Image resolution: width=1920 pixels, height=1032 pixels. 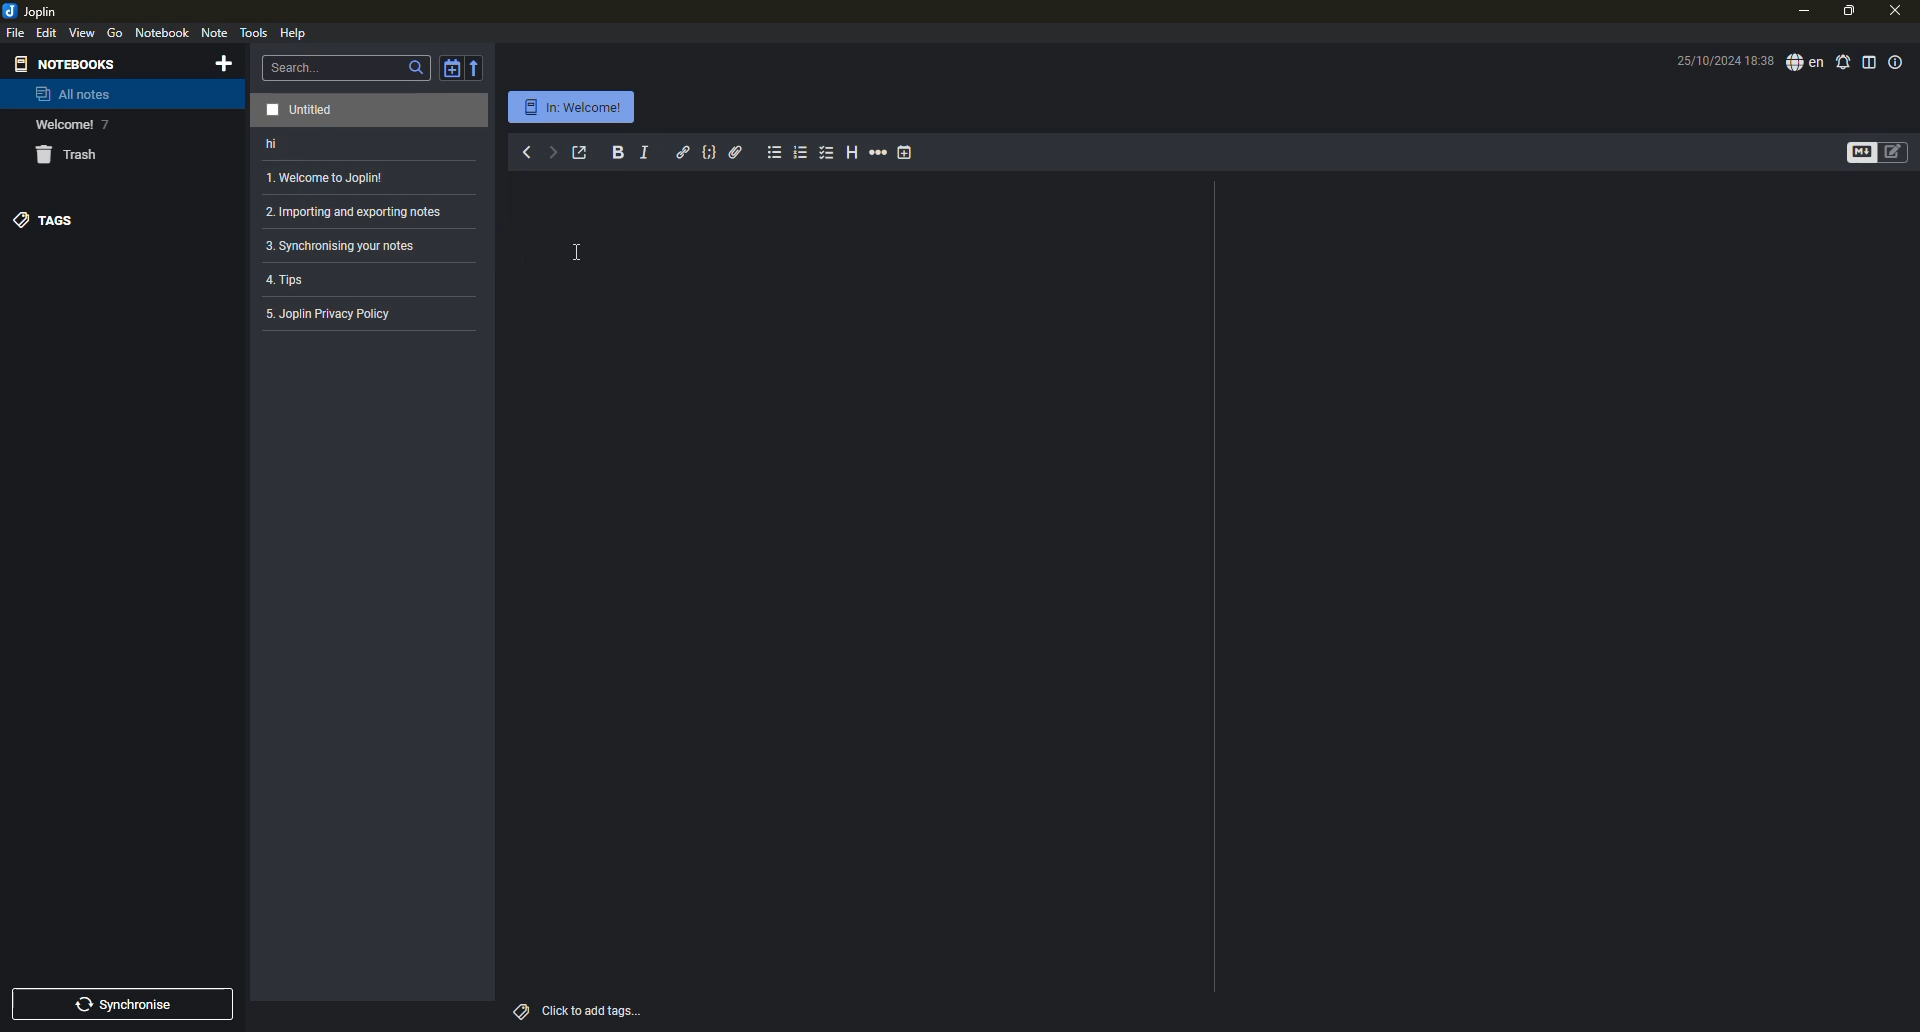 I want to click on tags, so click(x=522, y=1010).